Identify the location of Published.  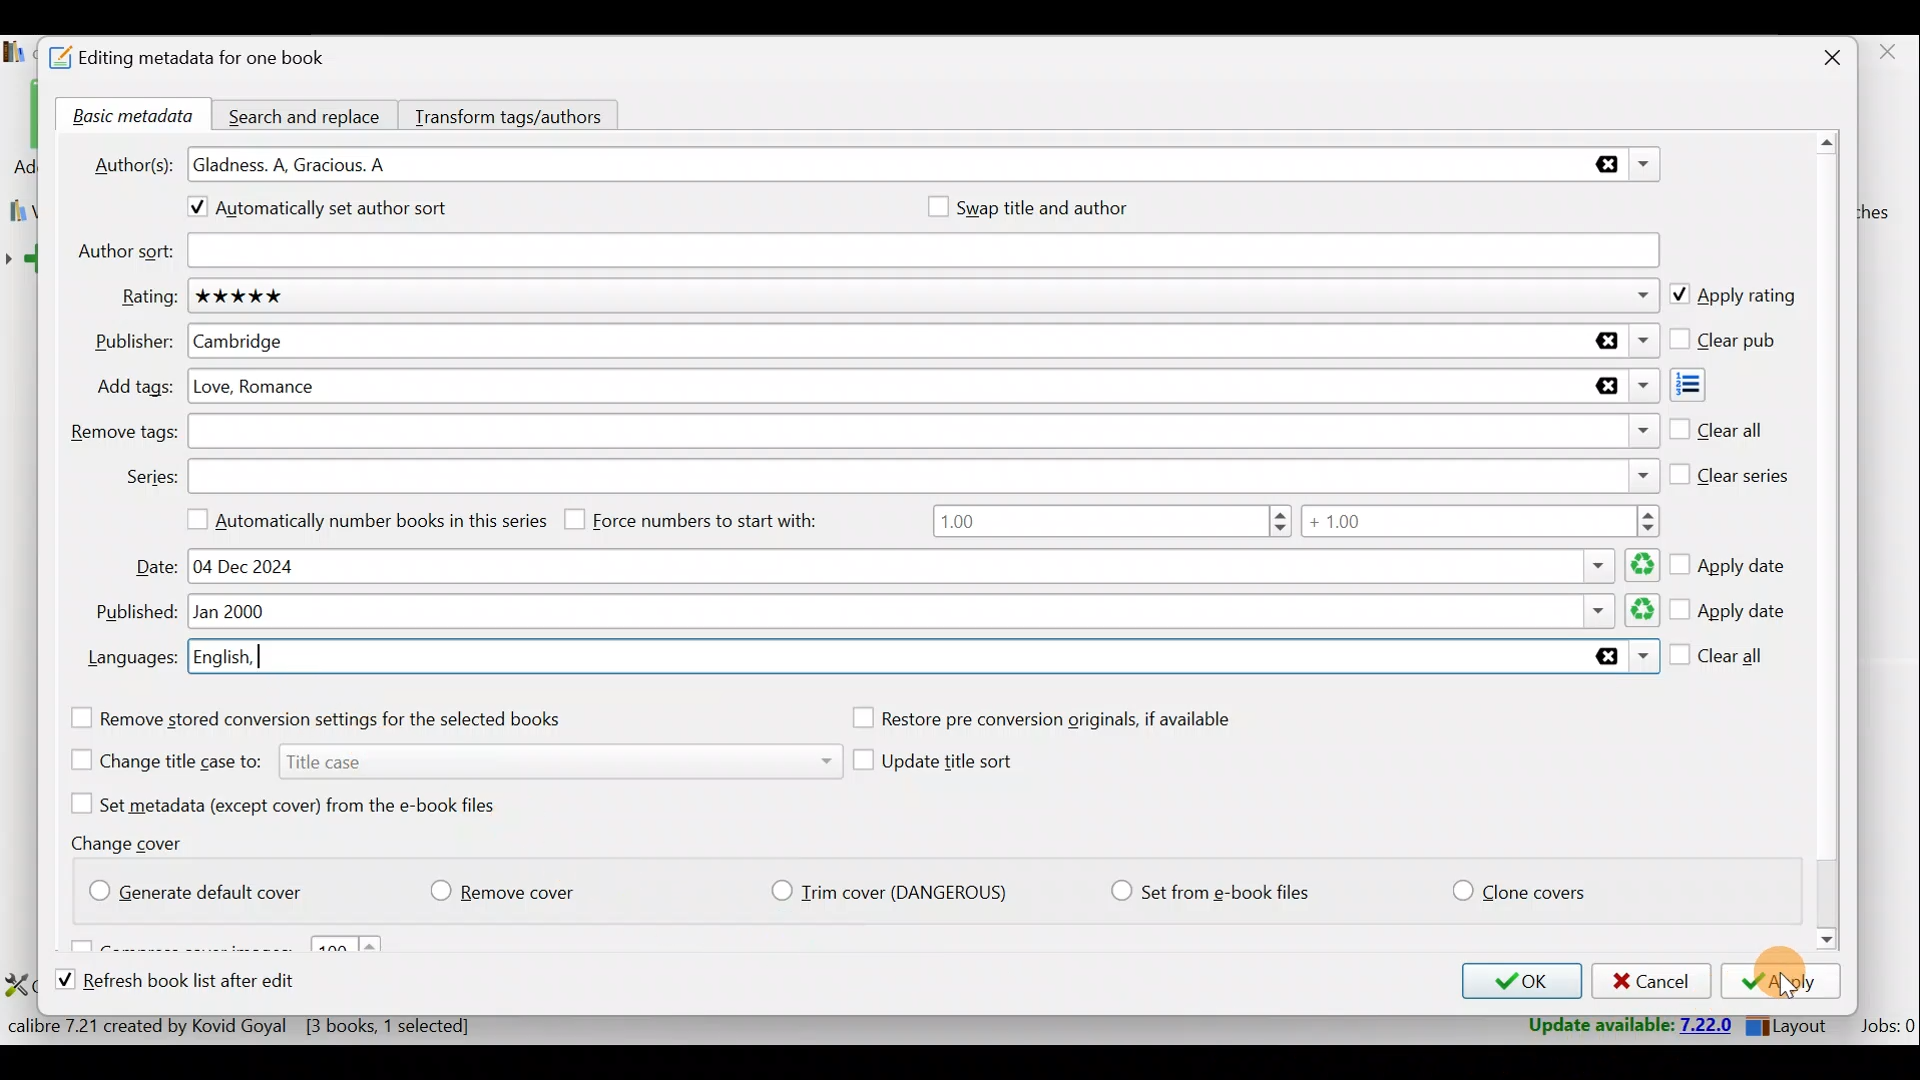
(925, 613).